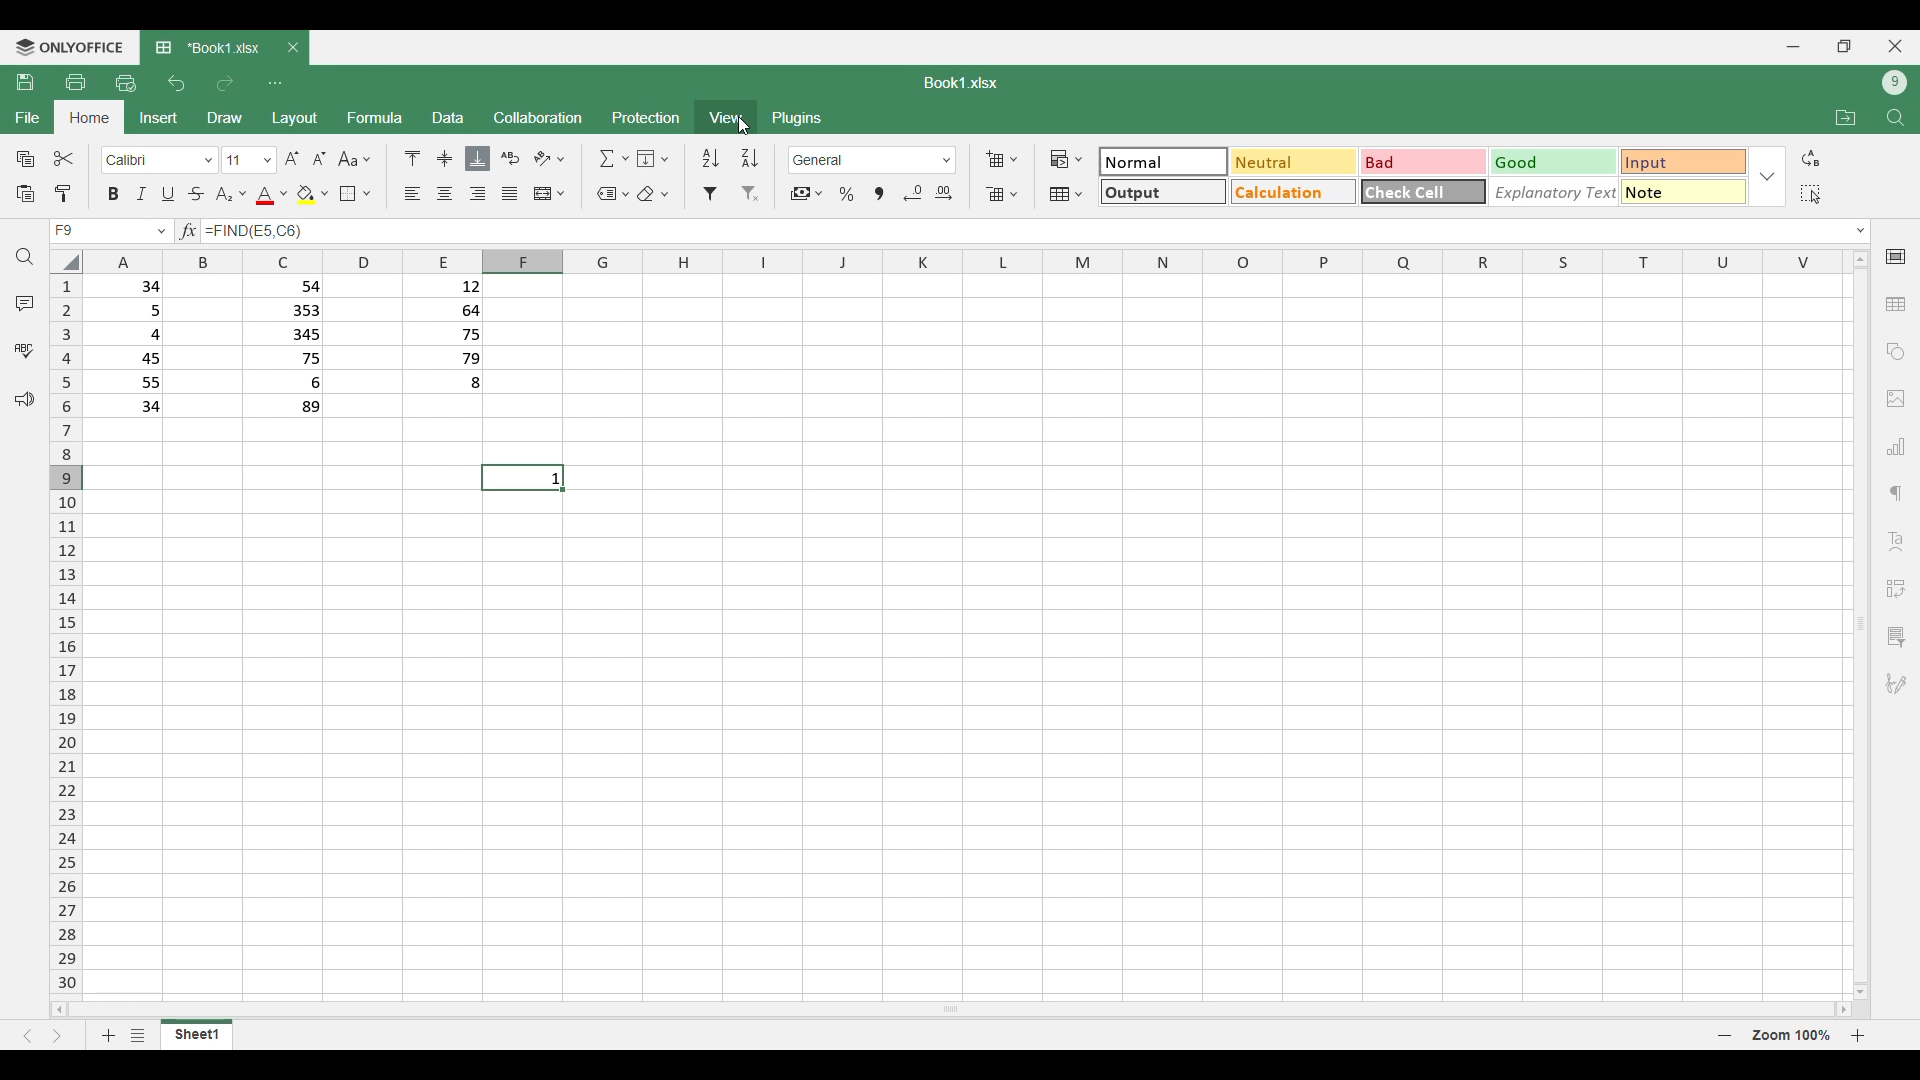  I want to click on Format as table template, so click(1066, 194).